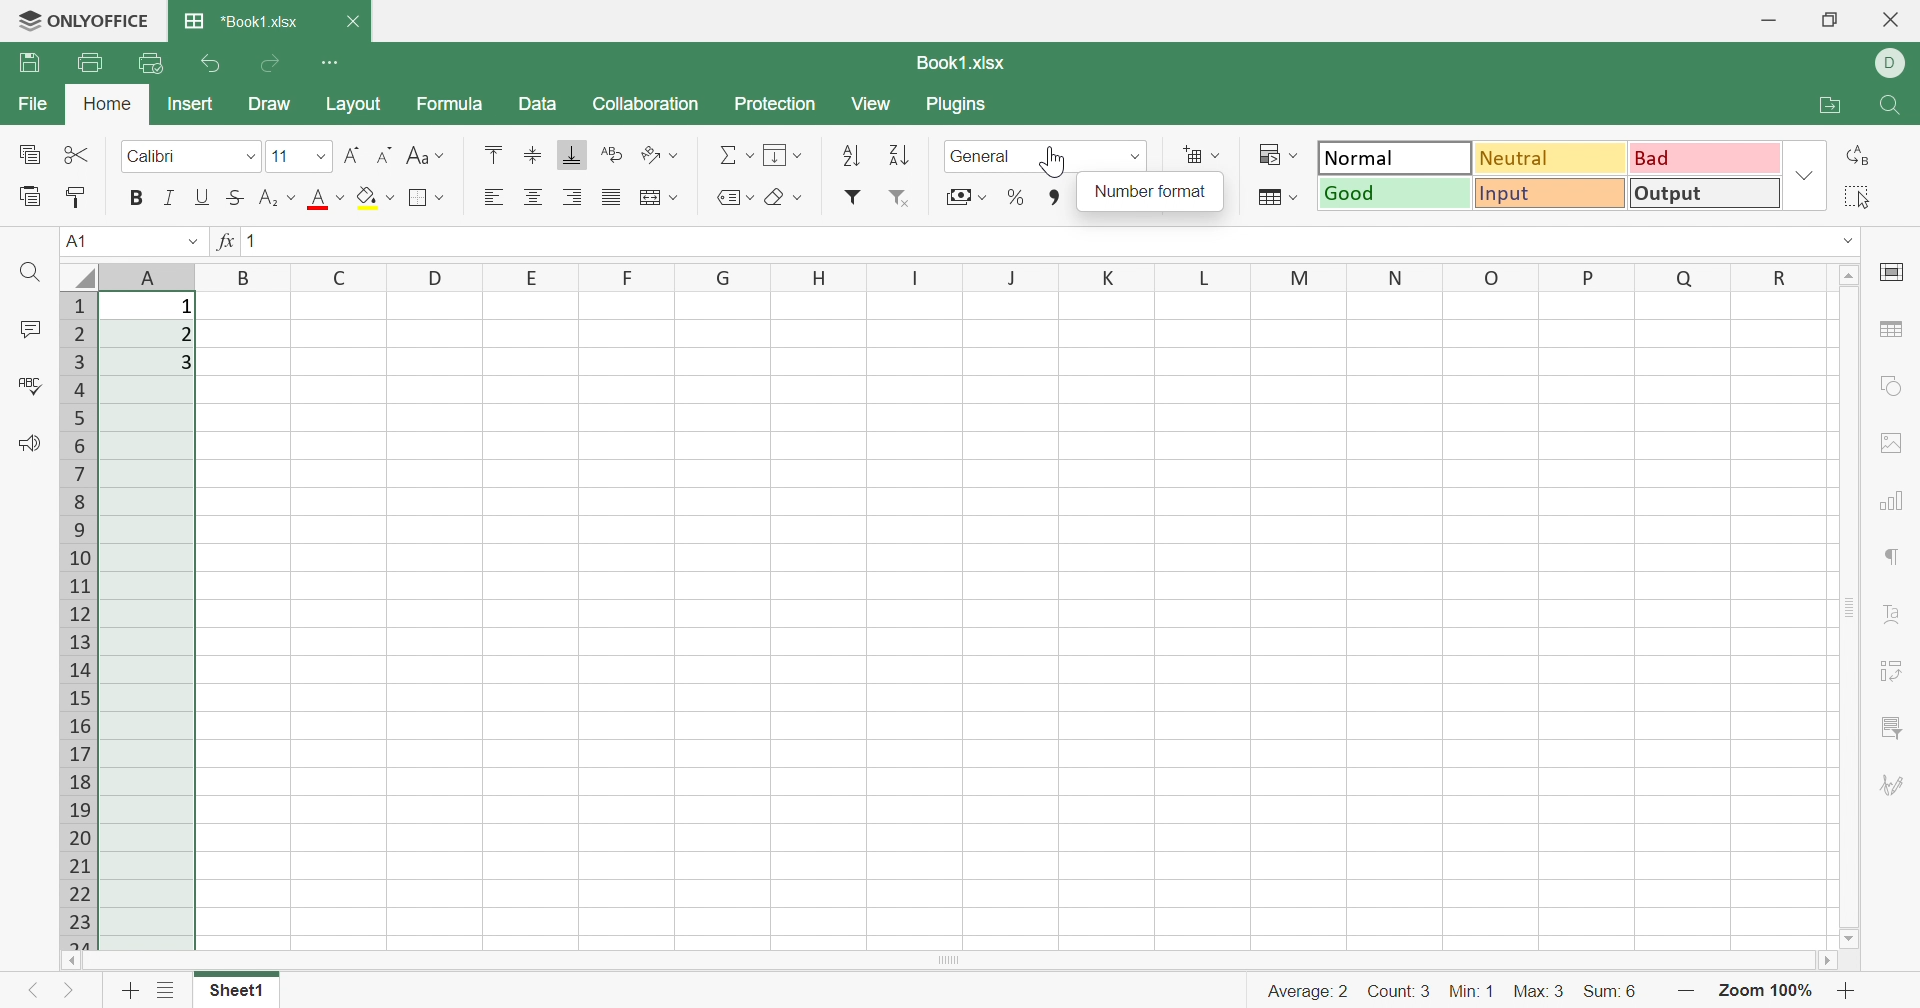 This screenshot has height=1008, width=1920. What do you see at coordinates (129, 994) in the screenshot?
I see `Add sheet` at bounding box center [129, 994].